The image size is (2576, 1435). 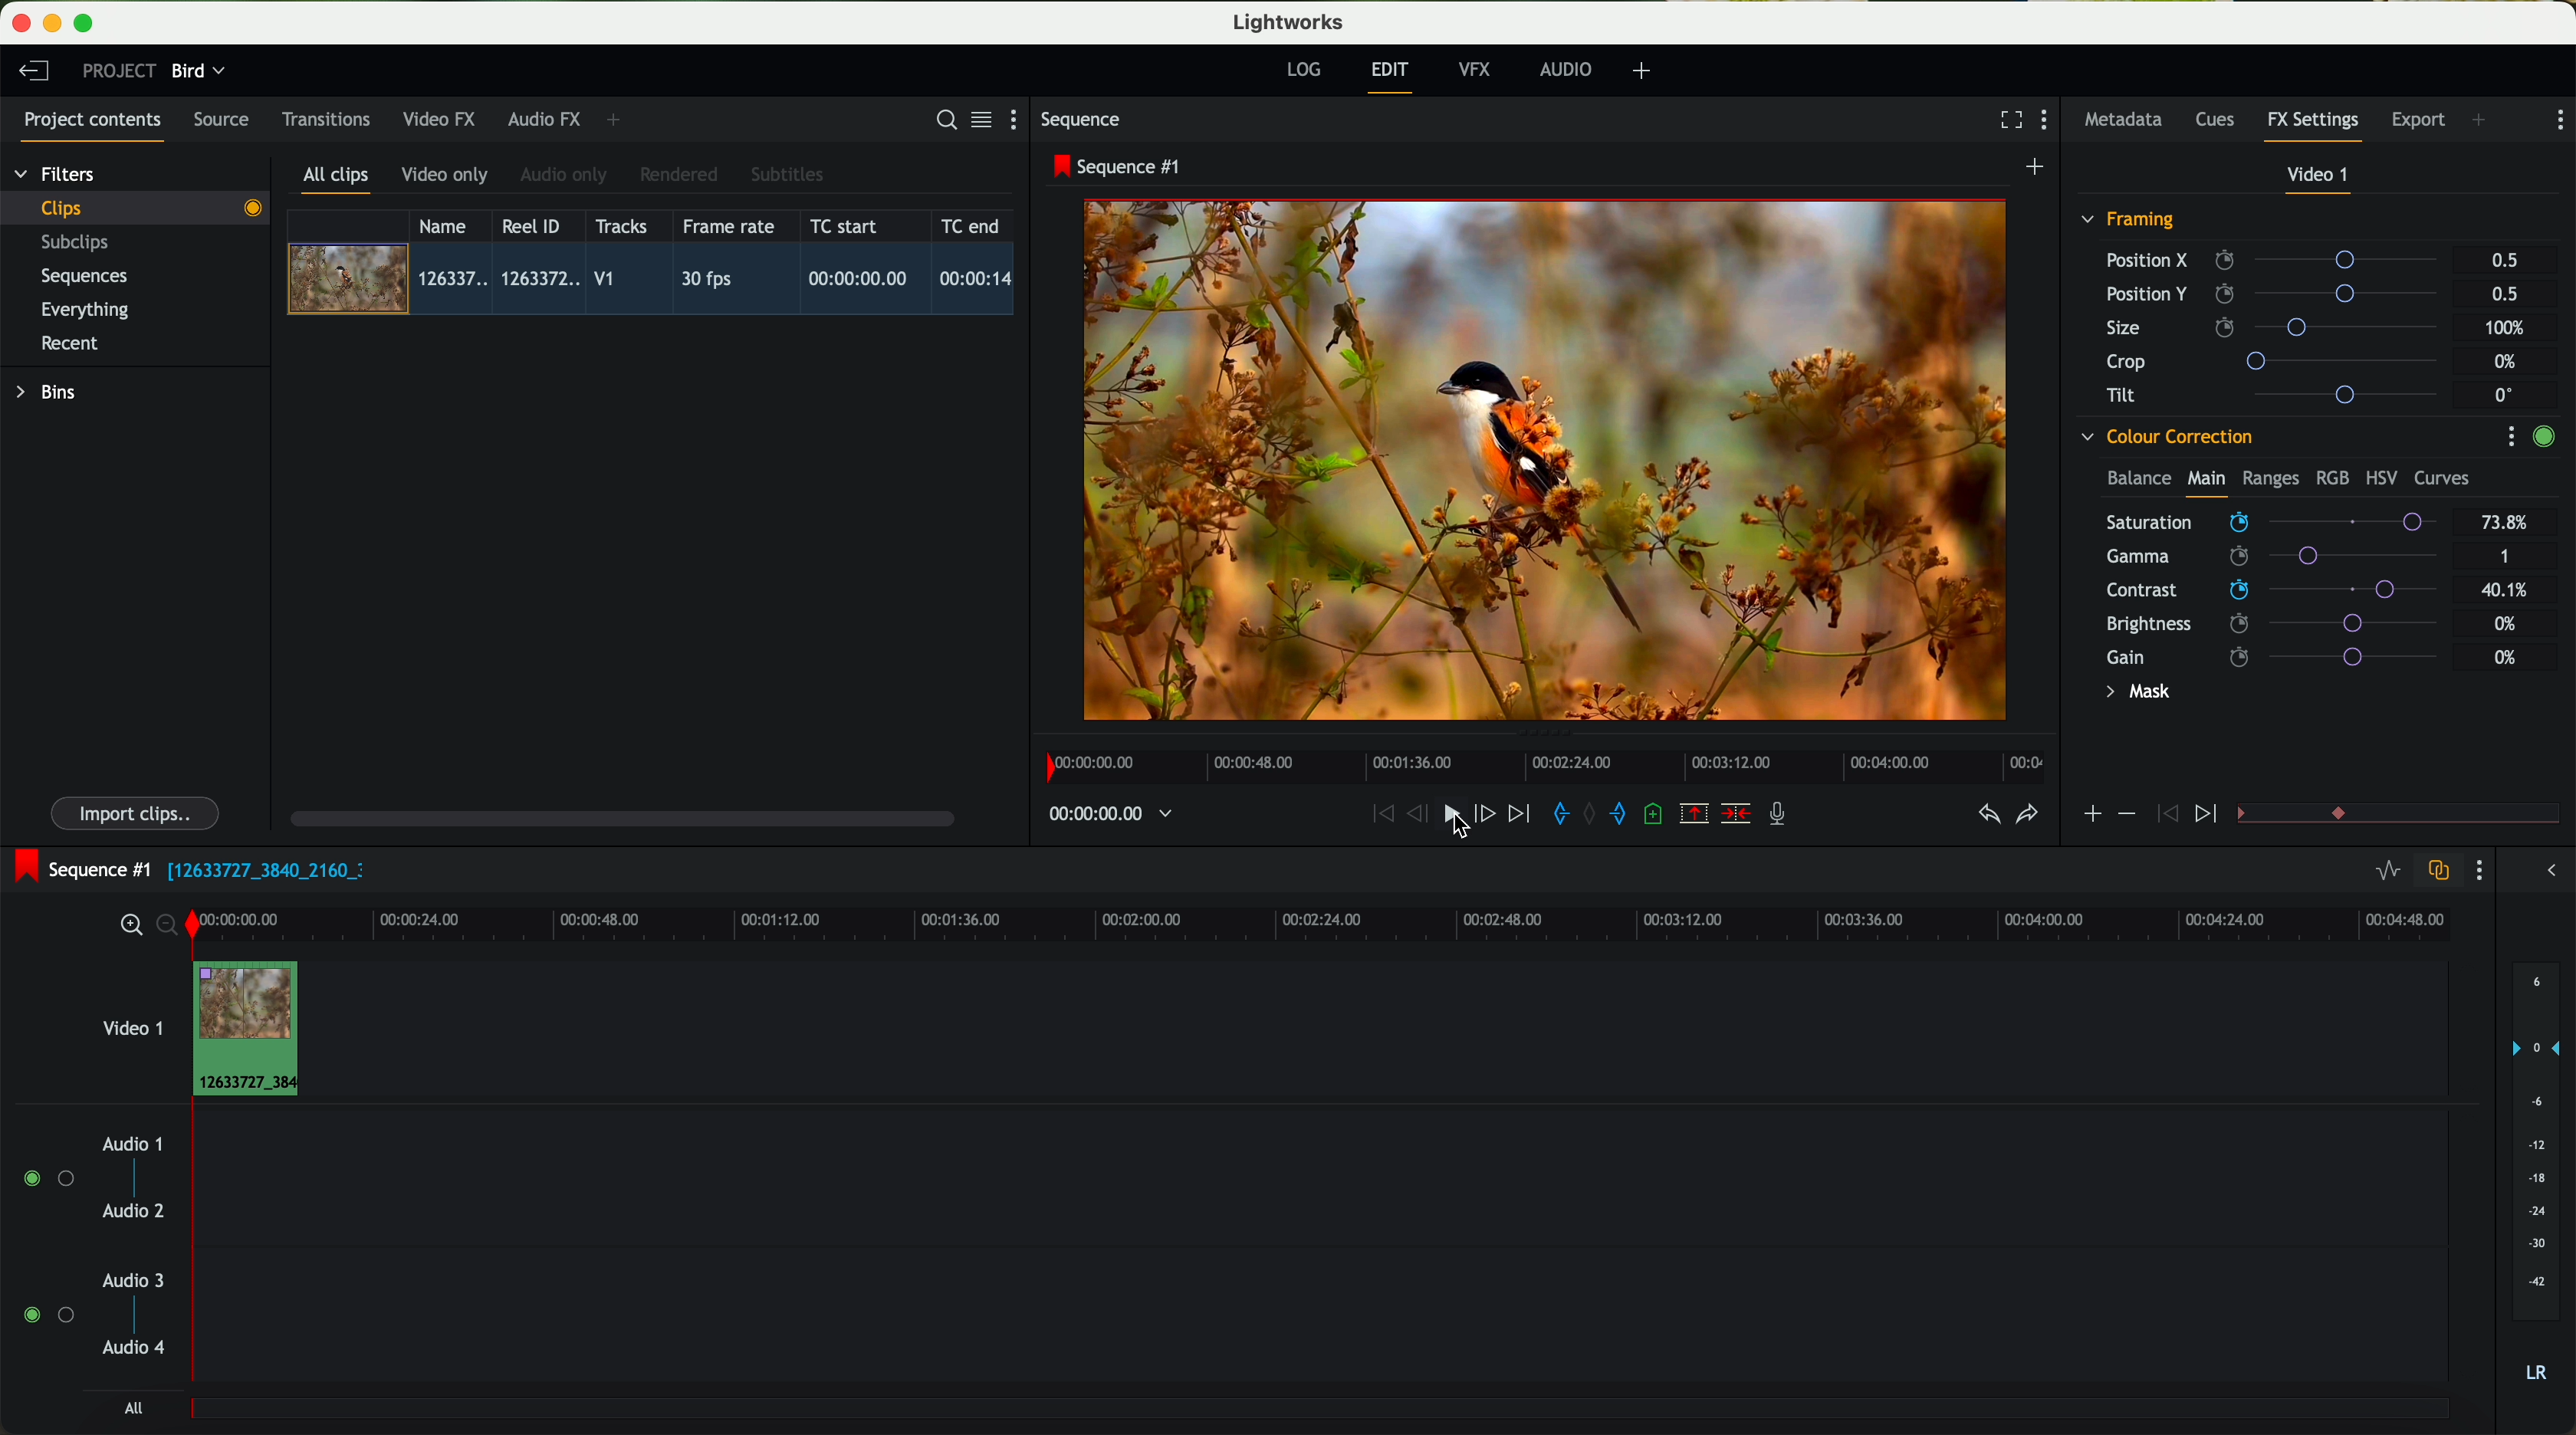 What do you see at coordinates (56, 24) in the screenshot?
I see `minimize program` at bounding box center [56, 24].